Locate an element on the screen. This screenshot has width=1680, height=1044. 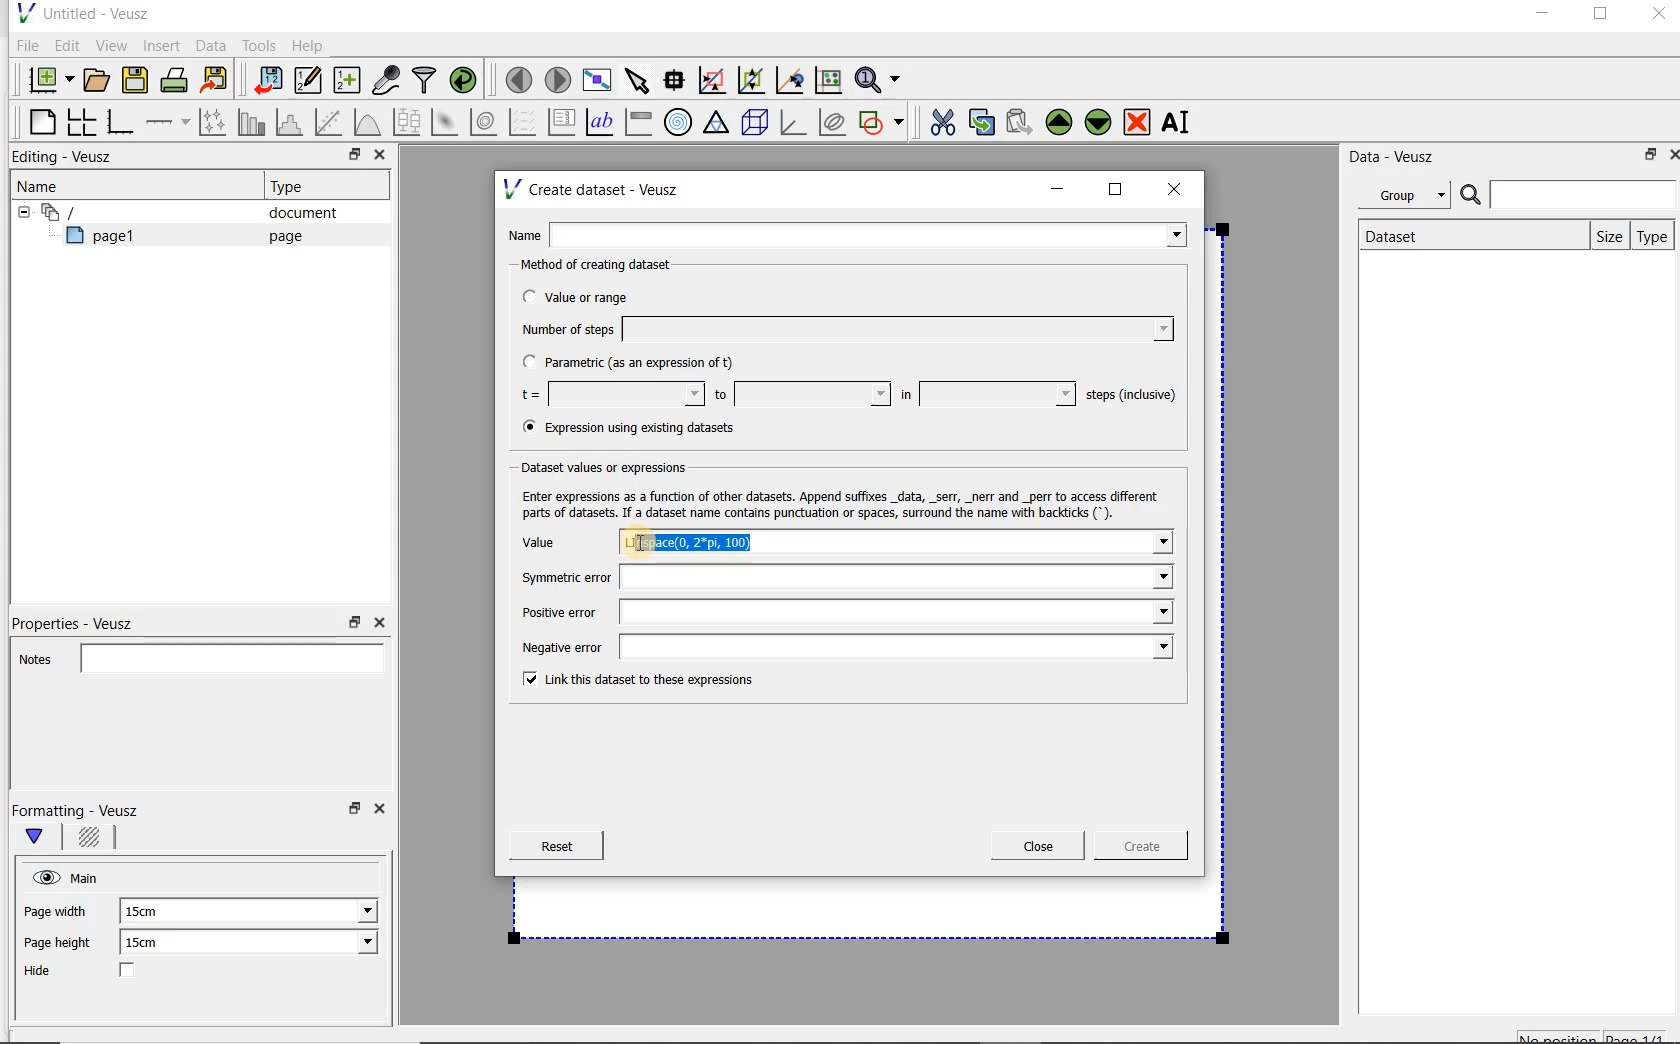
Edit and enter new datasets is located at coordinates (309, 81).